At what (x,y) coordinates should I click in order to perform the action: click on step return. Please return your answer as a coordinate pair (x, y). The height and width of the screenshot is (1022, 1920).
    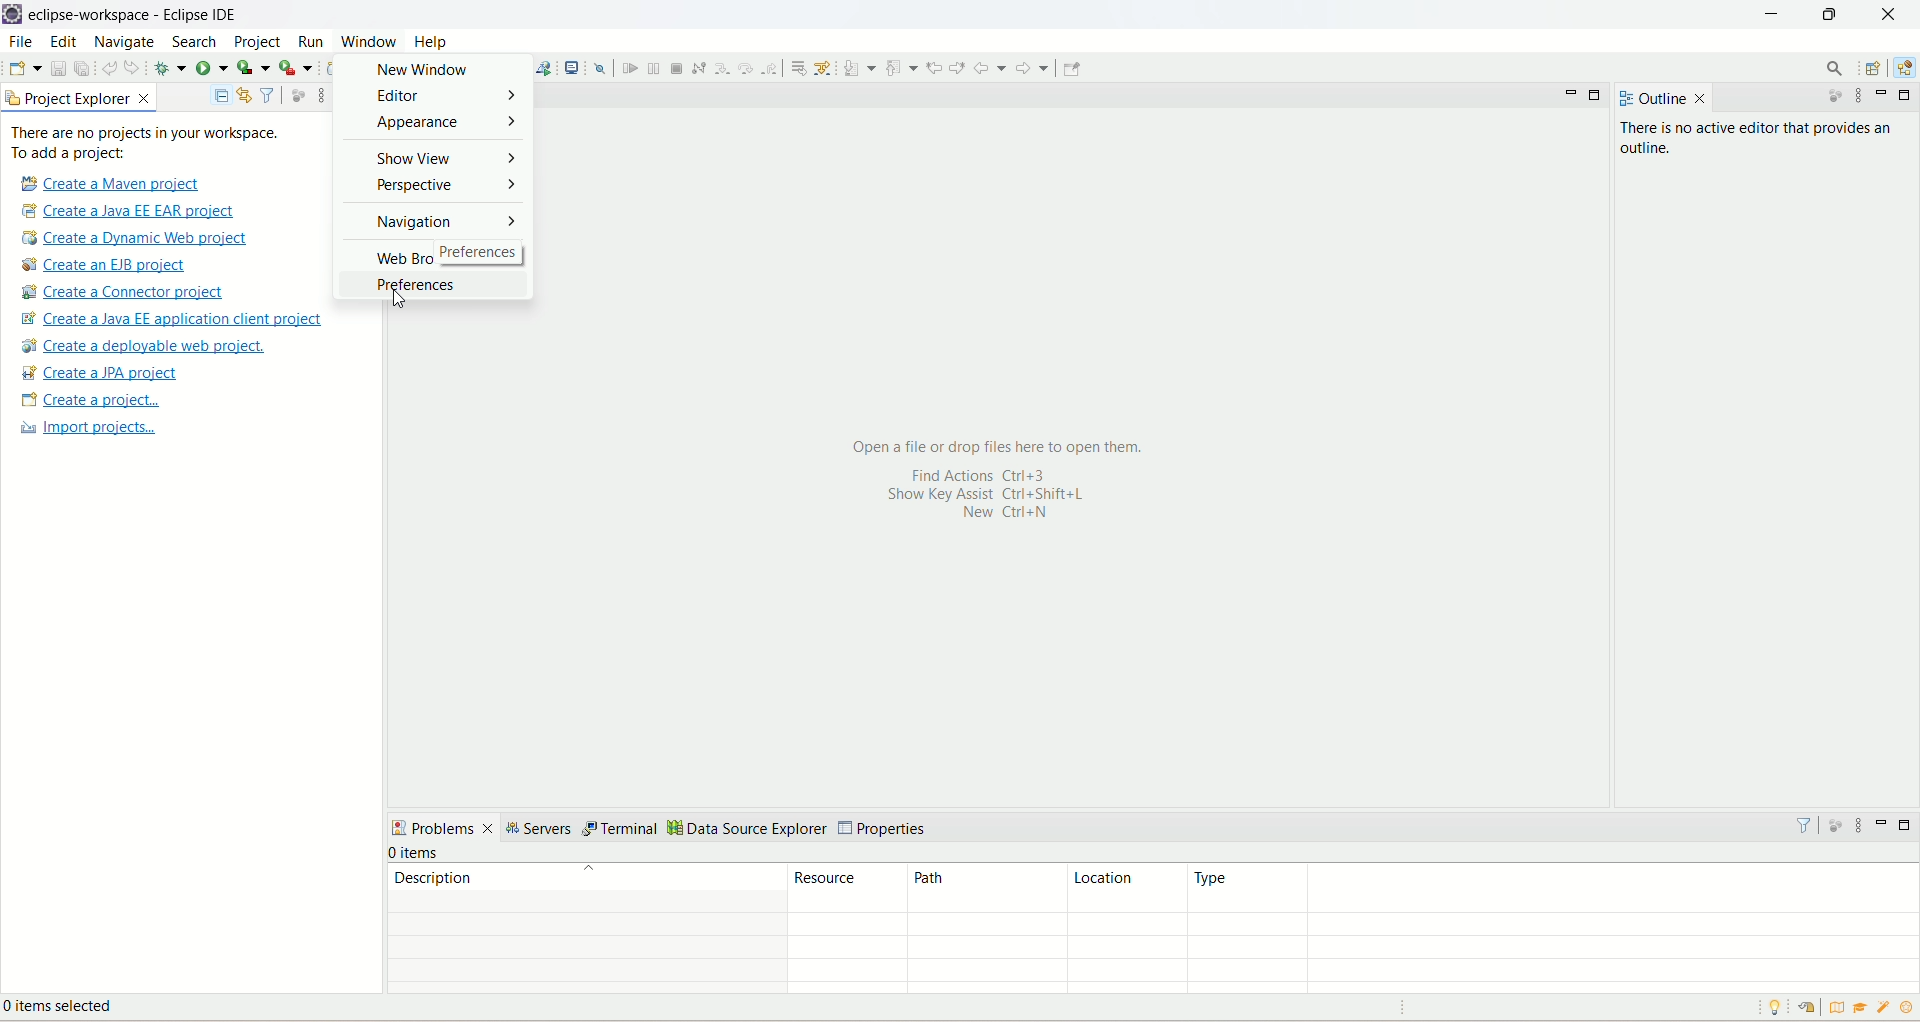
    Looking at the image, I should click on (771, 69).